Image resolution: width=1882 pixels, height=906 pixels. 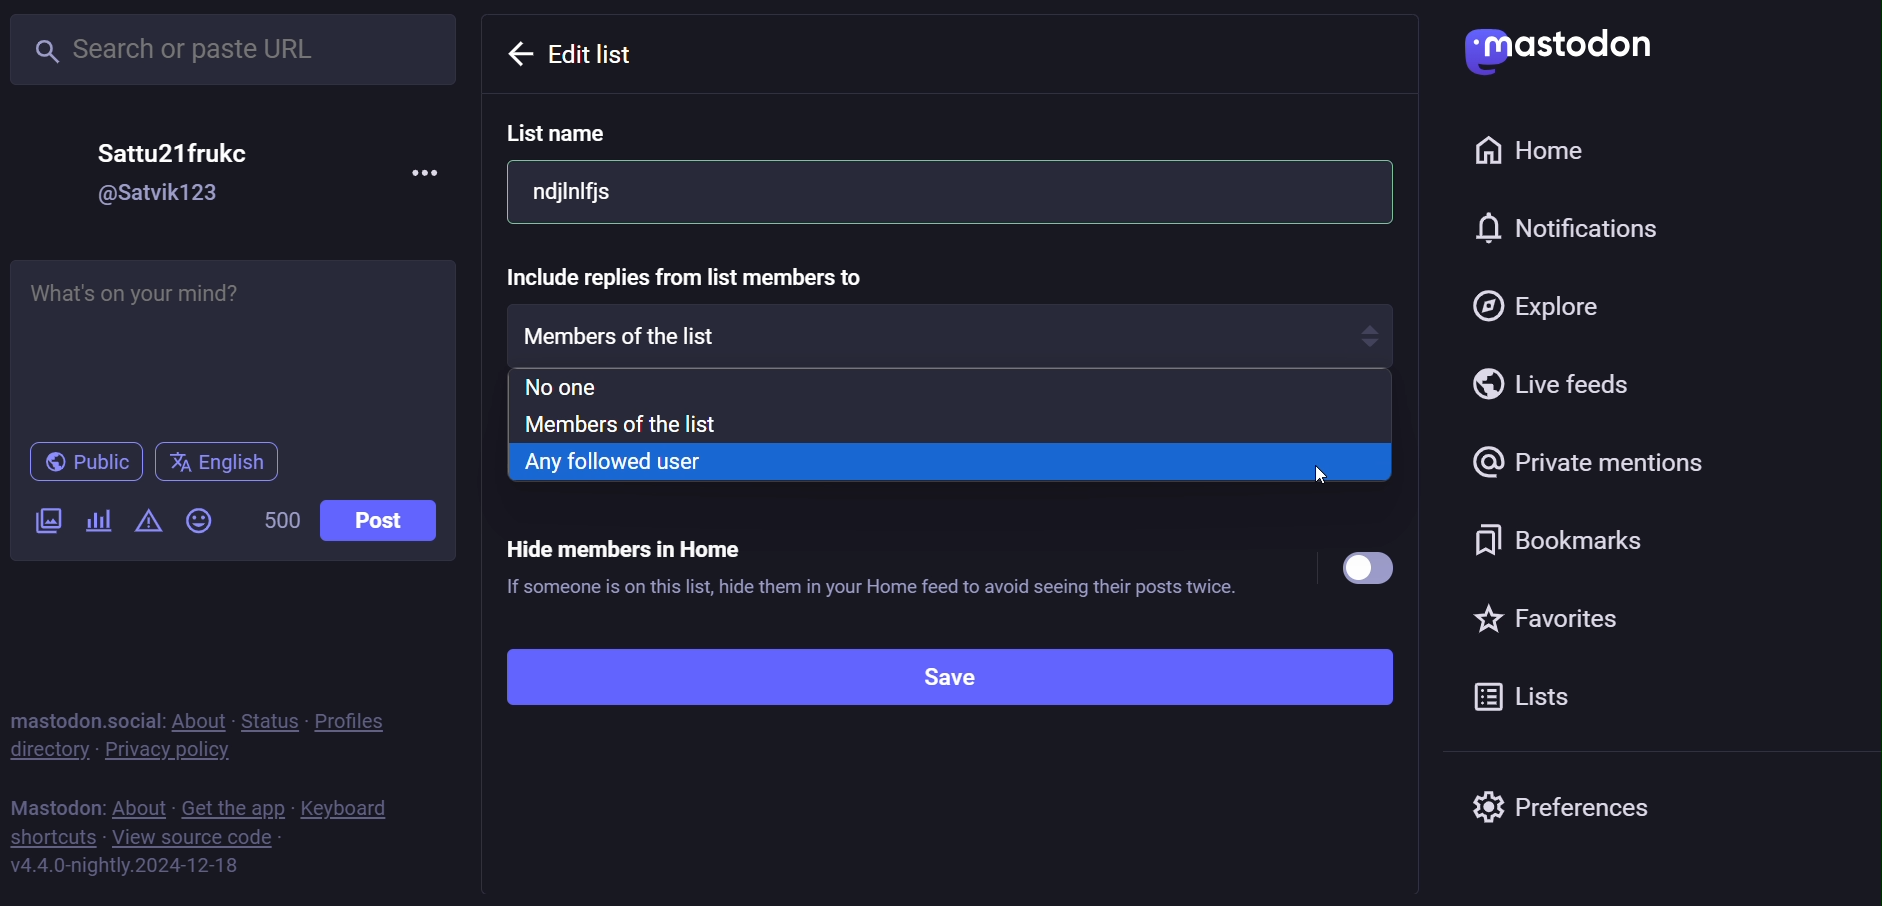 What do you see at coordinates (359, 719) in the screenshot?
I see `profiles` at bounding box center [359, 719].